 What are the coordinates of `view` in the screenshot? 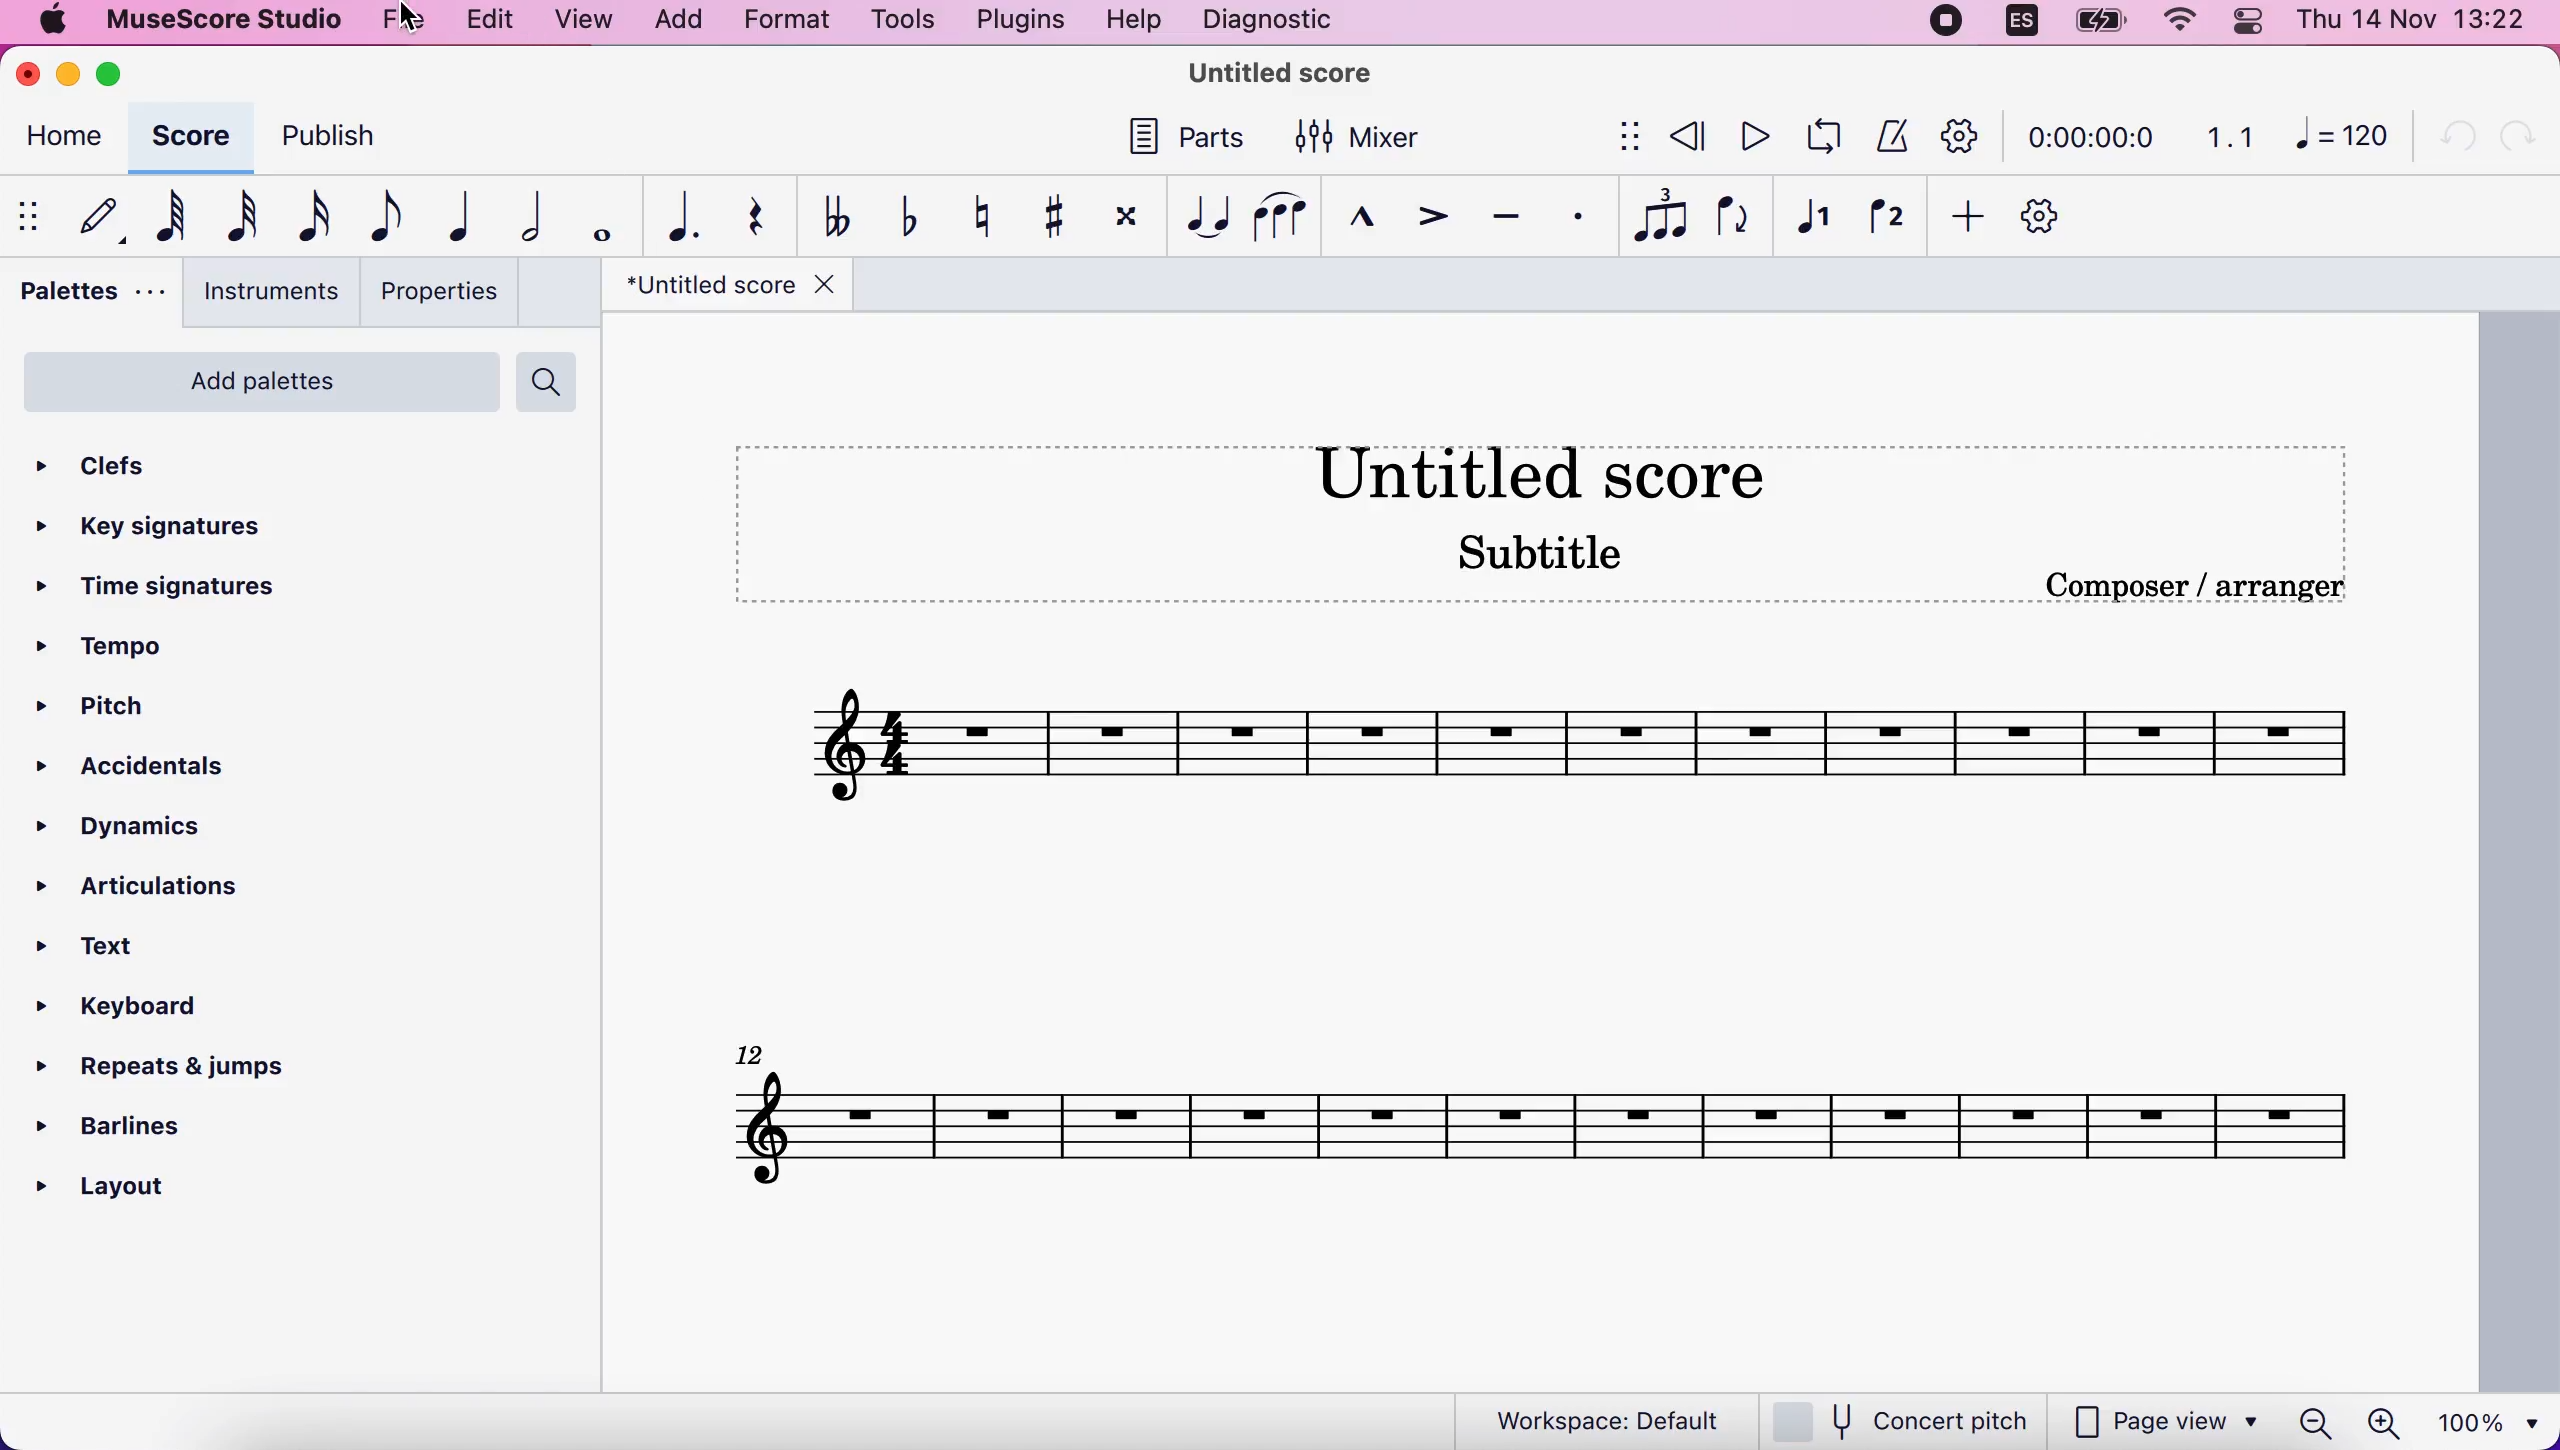 It's located at (579, 24).